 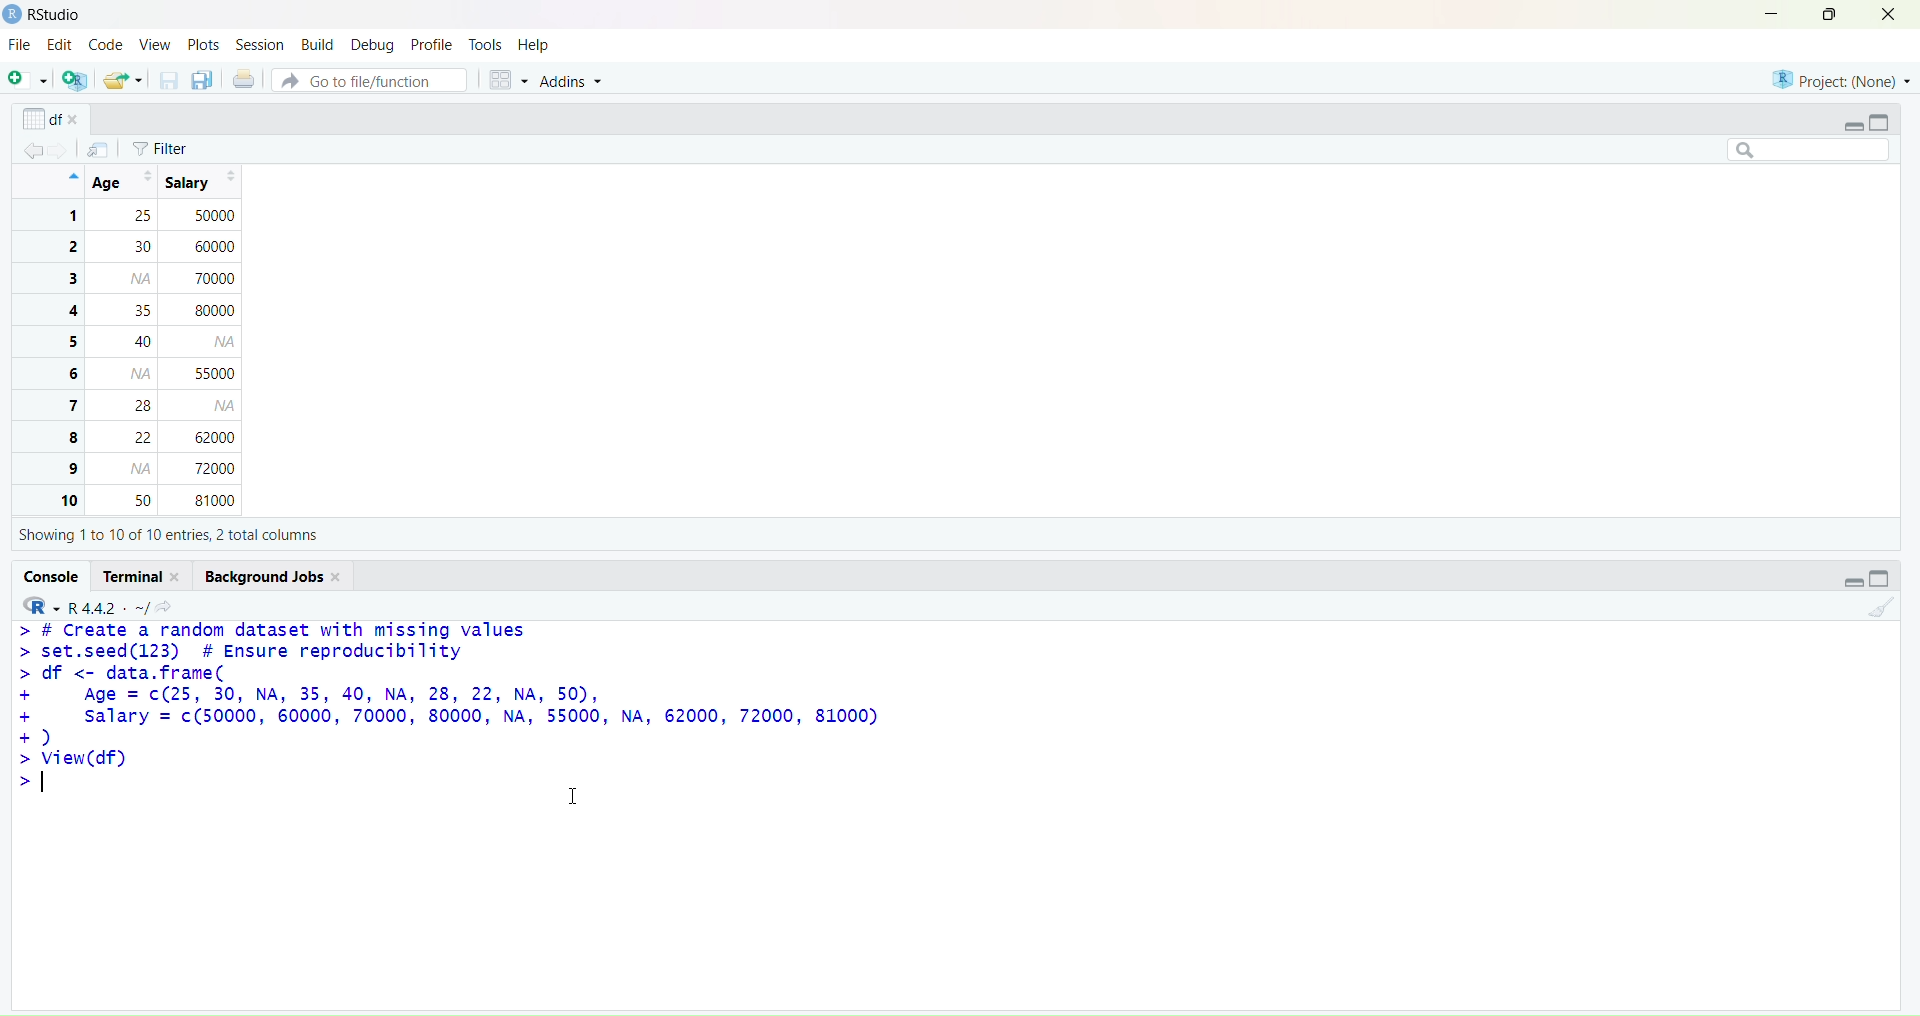 I want to click on search, so click(x=1798, y=149).